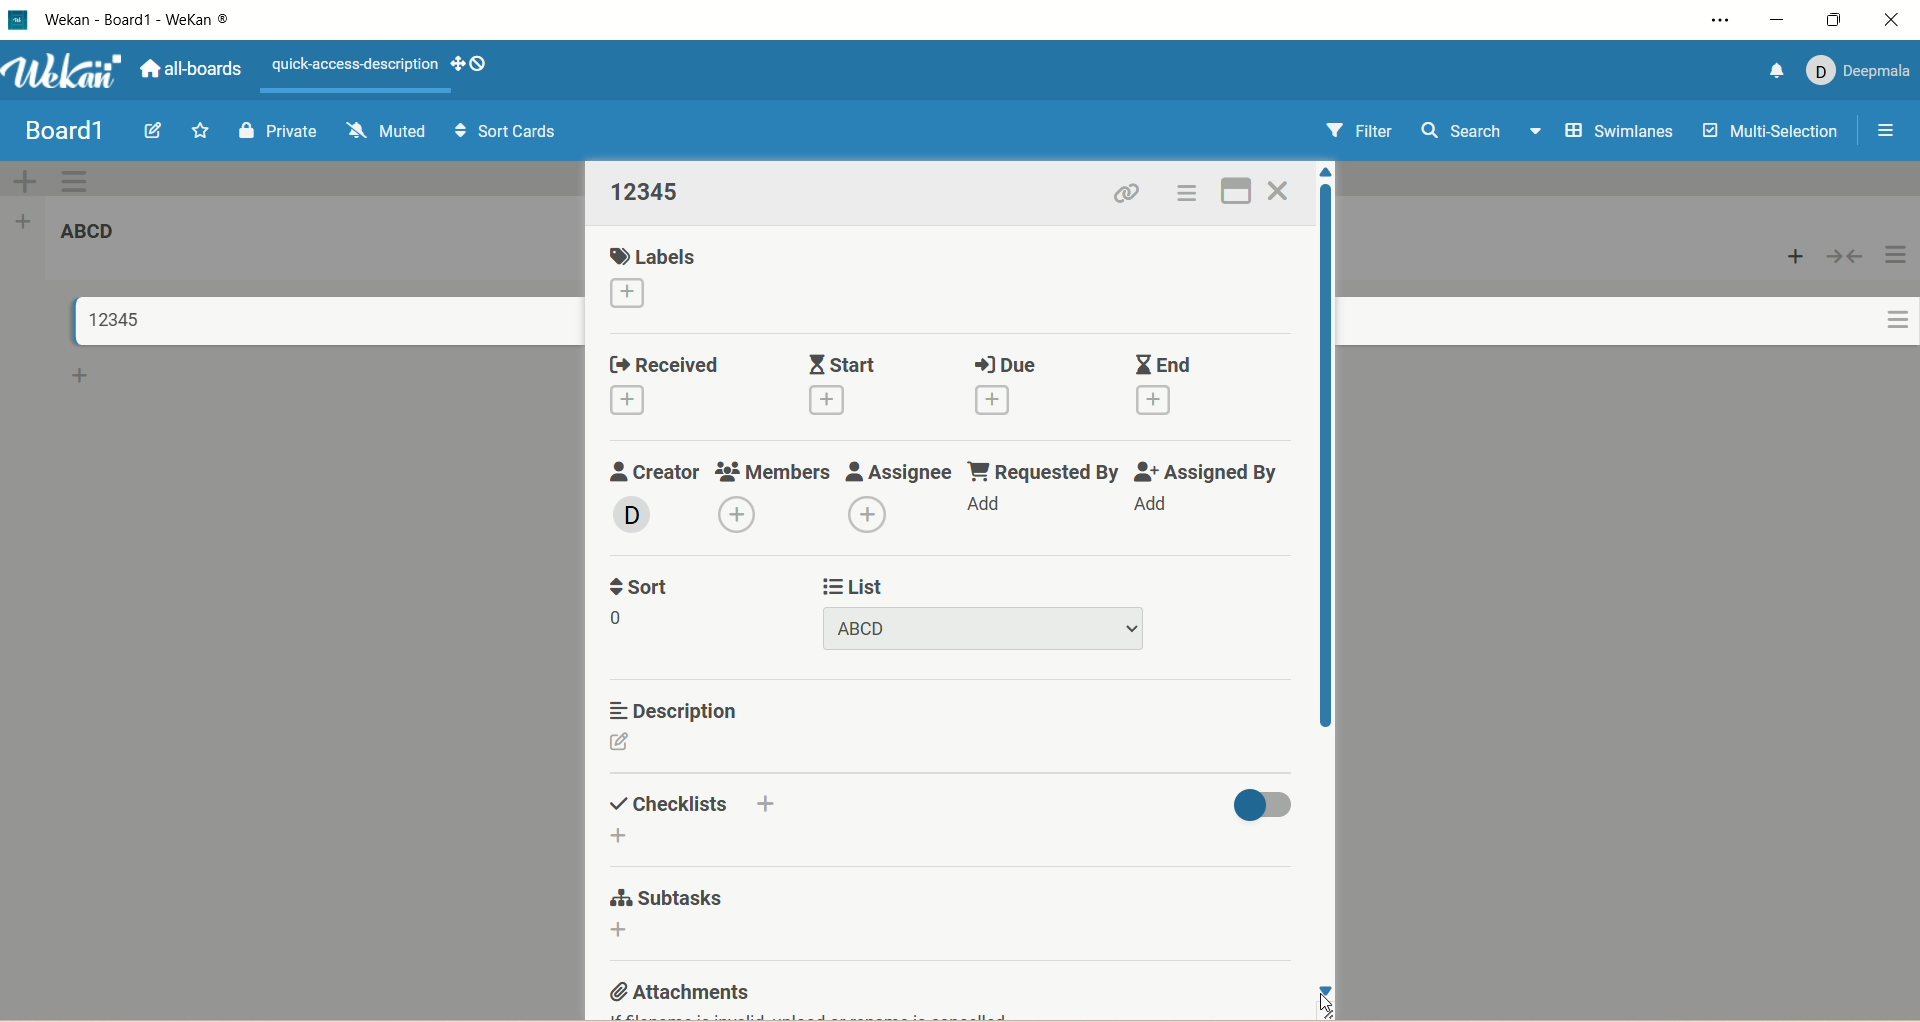 The image size is (1920, 1022). Describe the element at coordinates (898, 471) in the screenshot. I see `assignee` at that location.